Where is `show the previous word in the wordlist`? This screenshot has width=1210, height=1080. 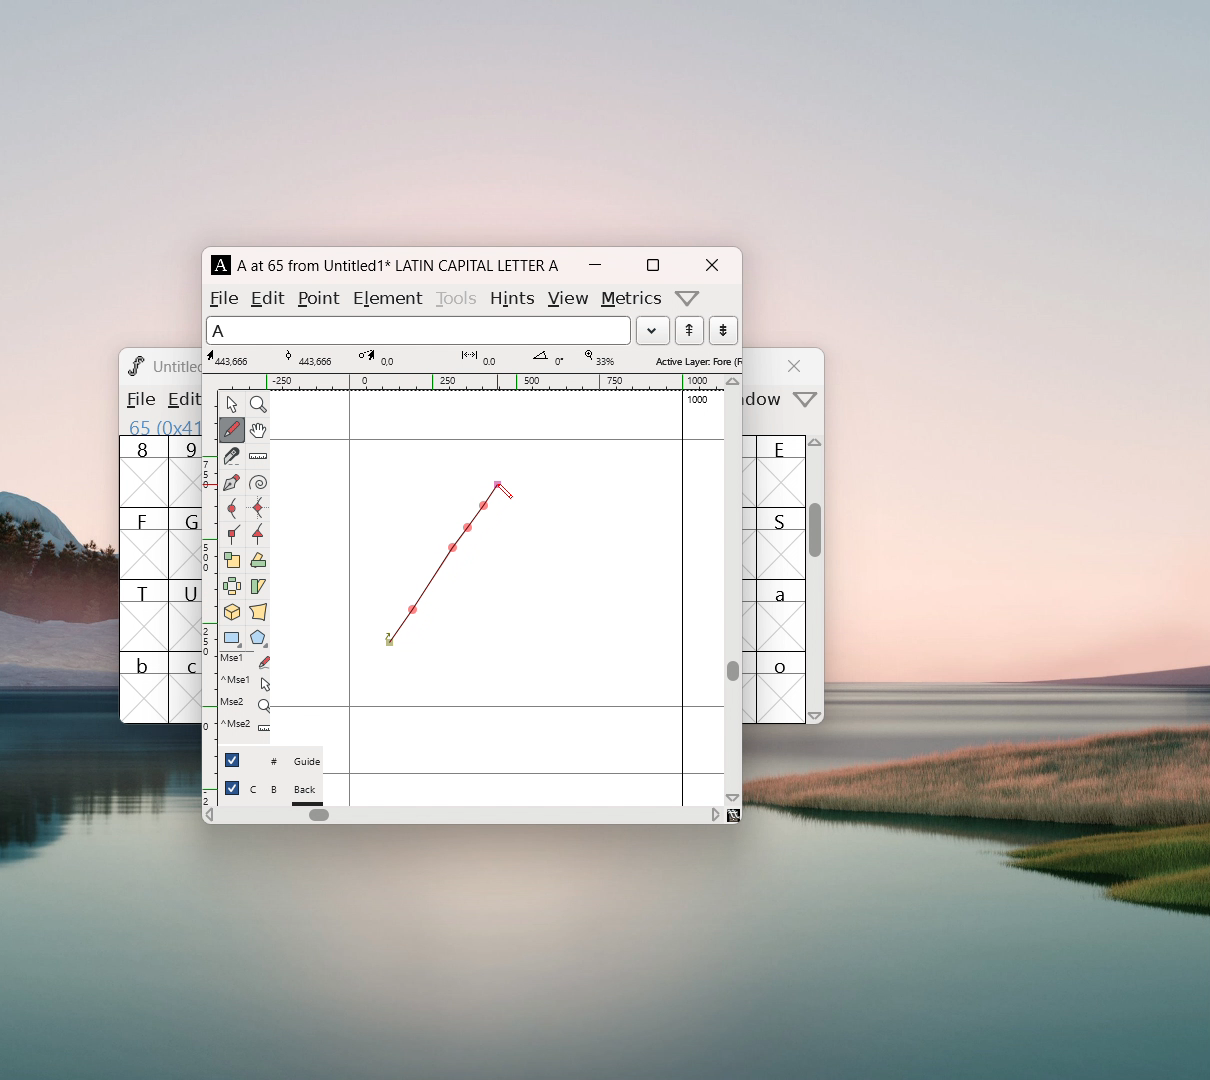 show the previous word in the wordlist is located at coordinates (723, 330).